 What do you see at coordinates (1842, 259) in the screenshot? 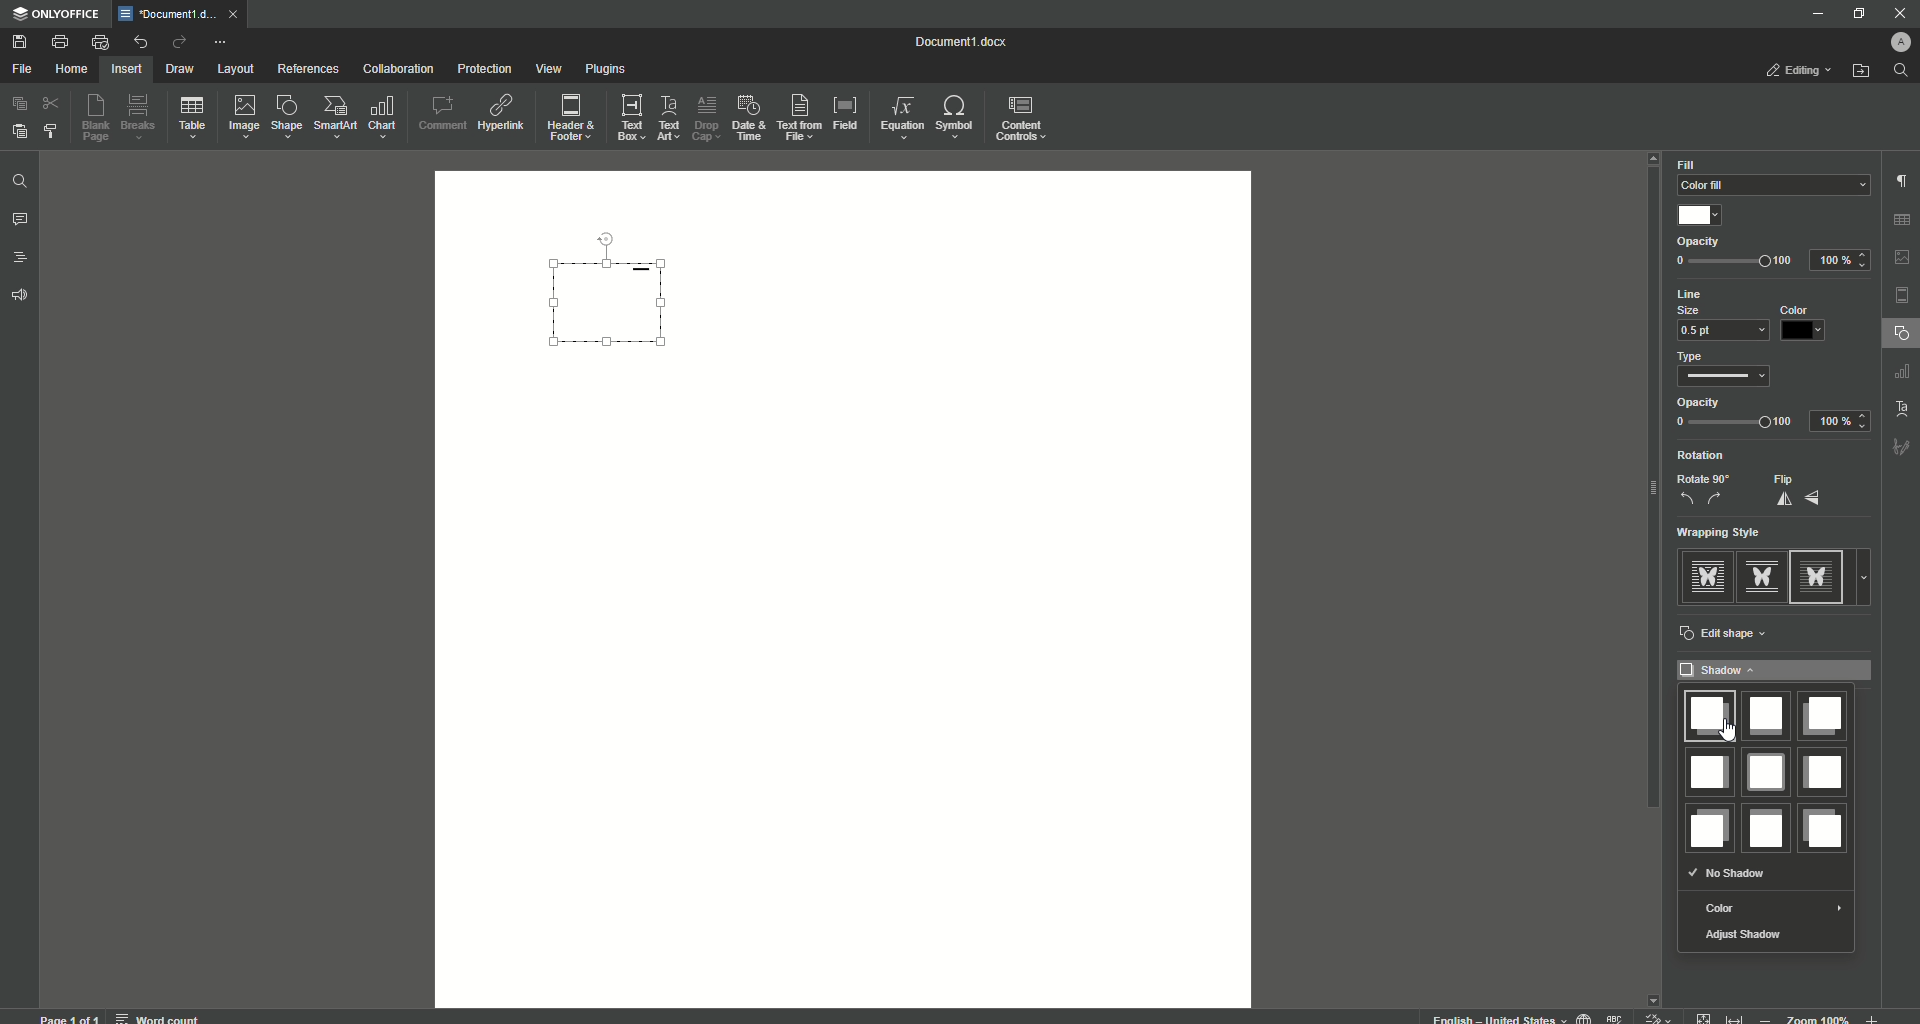
I see `100%` at bounding box center [1842, 259].